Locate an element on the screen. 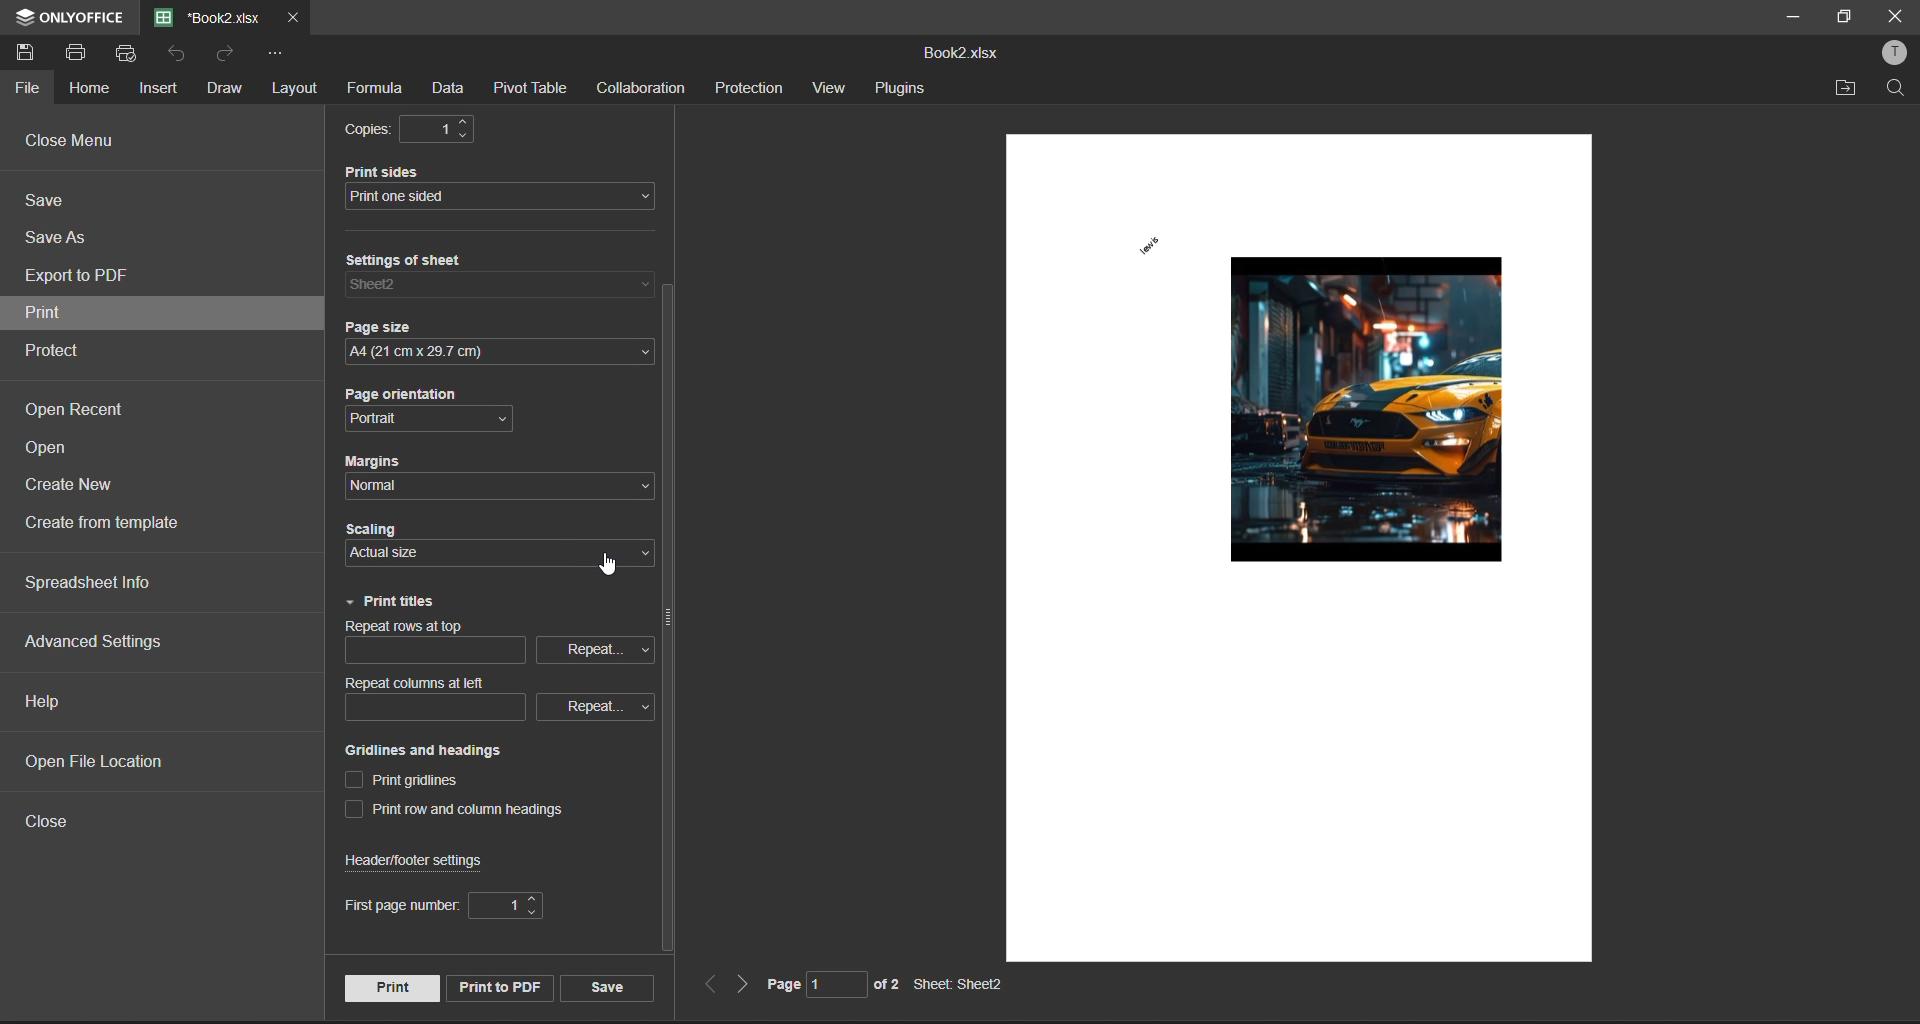 The image size is (1920, 1024). close menu is located at coordinates (78, 143).